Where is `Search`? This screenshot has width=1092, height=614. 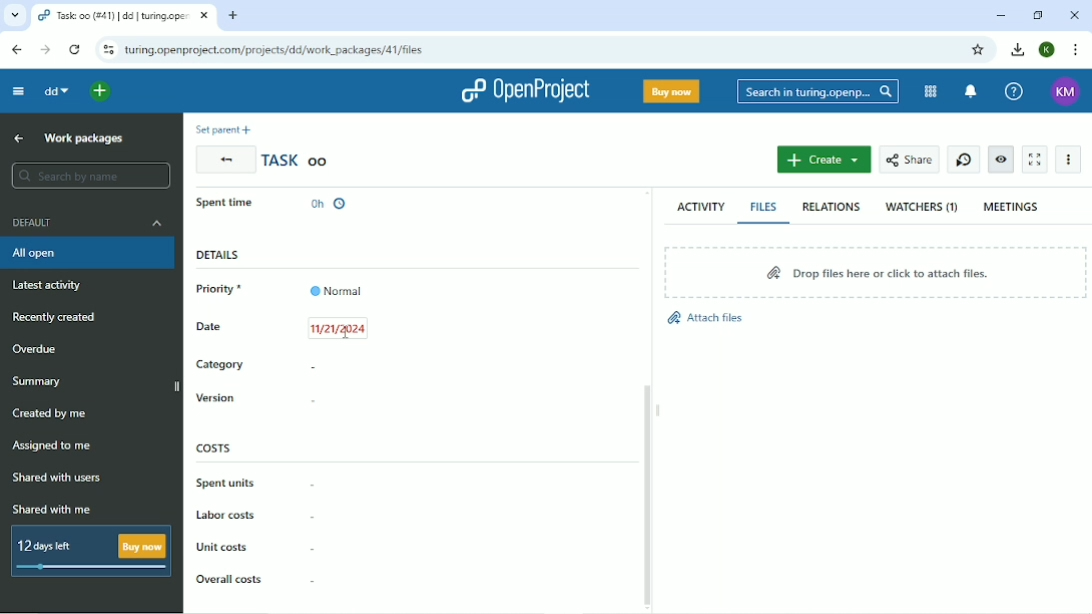
Search is located at coordinates (818, 91).